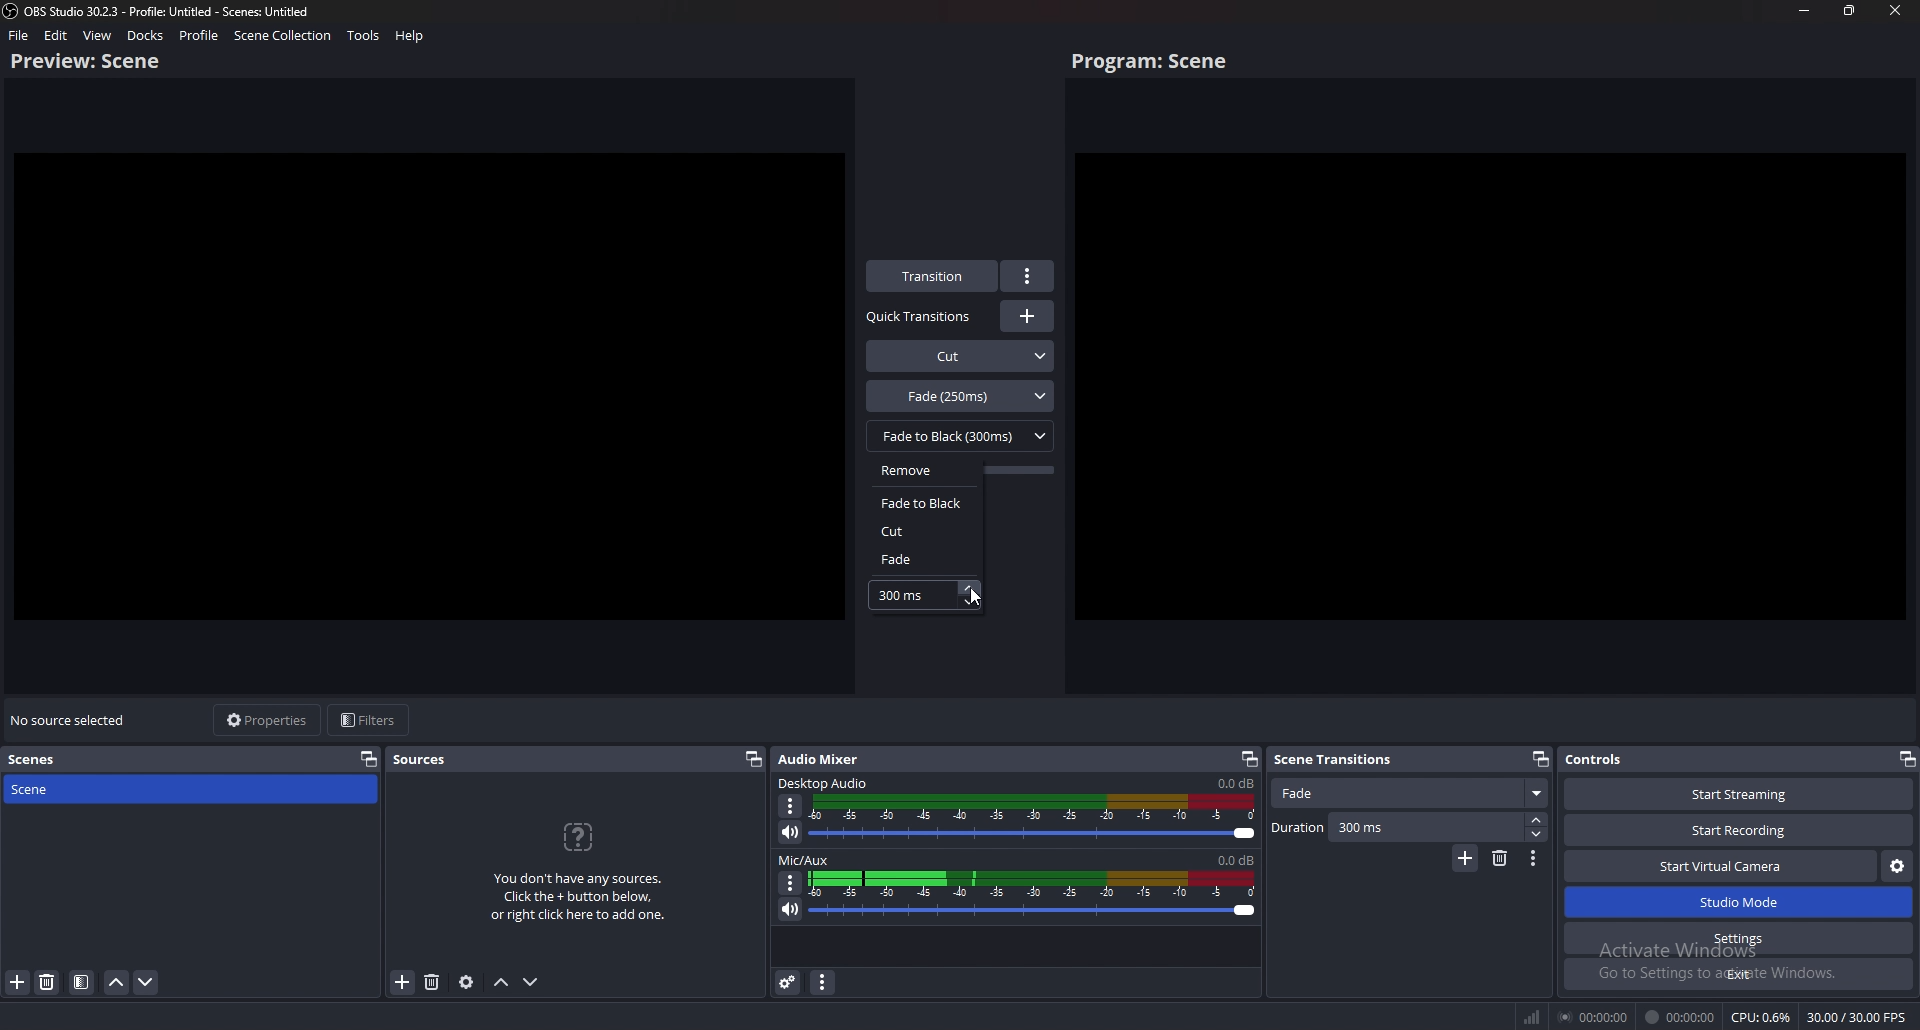 The height and width of the screenshot is (1030, 1920). What do you see at coordinates (1534, 860) in the screenshot?
I see `Options` at bounding box center [1534, 860].